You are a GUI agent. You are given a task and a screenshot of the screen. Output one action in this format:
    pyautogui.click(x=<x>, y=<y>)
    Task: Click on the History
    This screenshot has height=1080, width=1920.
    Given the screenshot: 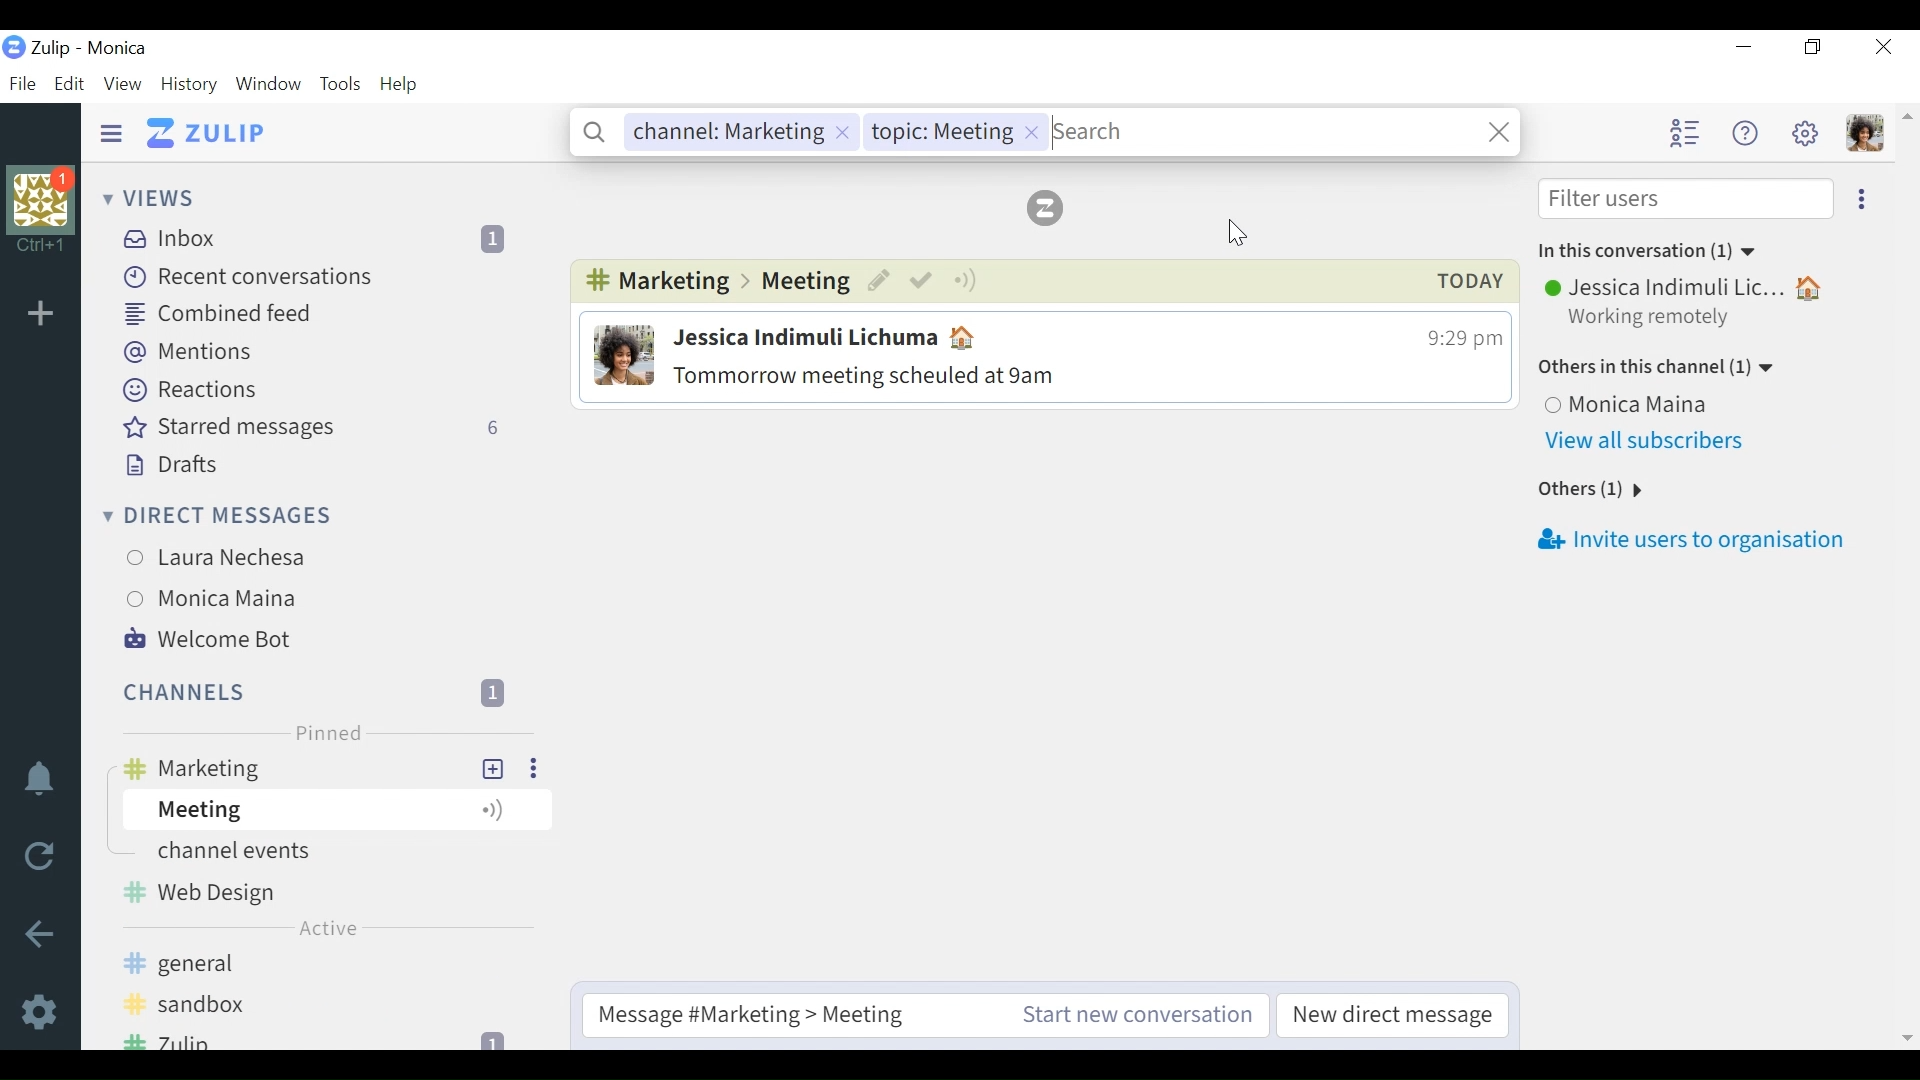 What is the action you would take?
    pyautogui.click(x=189, y=85)
    